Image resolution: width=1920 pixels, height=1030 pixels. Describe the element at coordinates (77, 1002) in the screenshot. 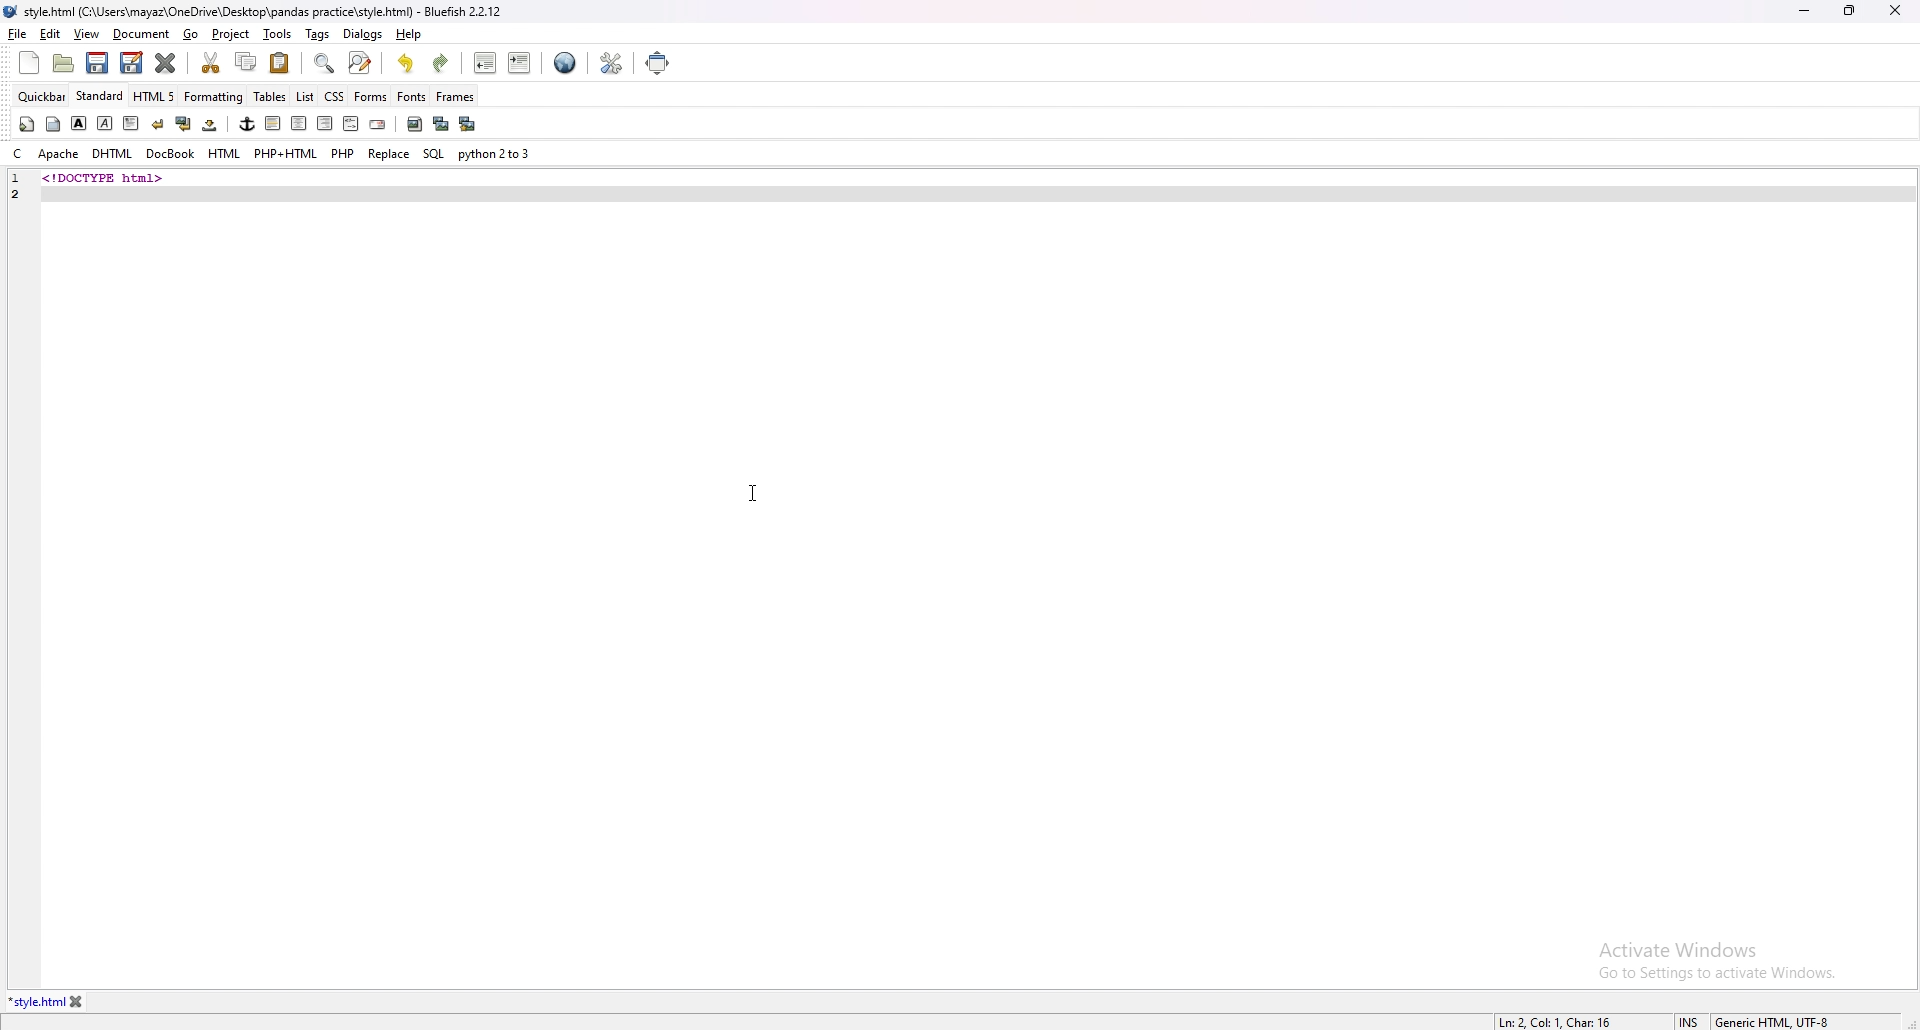

I see `close tab` at that location.